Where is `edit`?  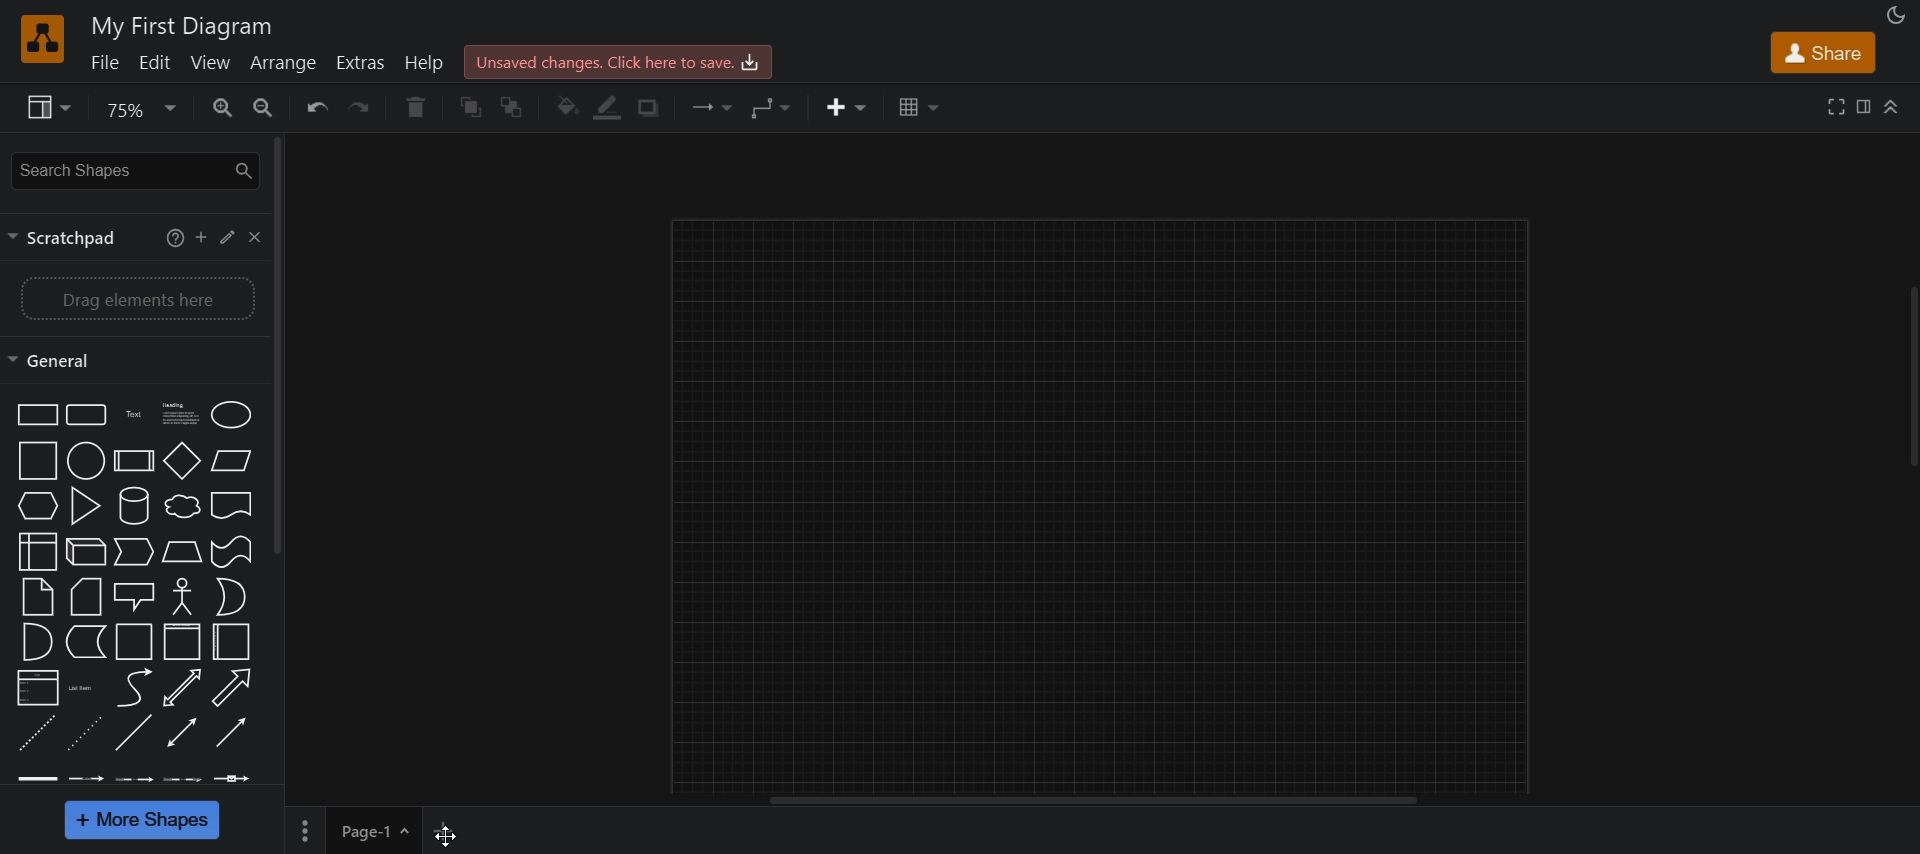
edit is located at coordinates (161, 65).